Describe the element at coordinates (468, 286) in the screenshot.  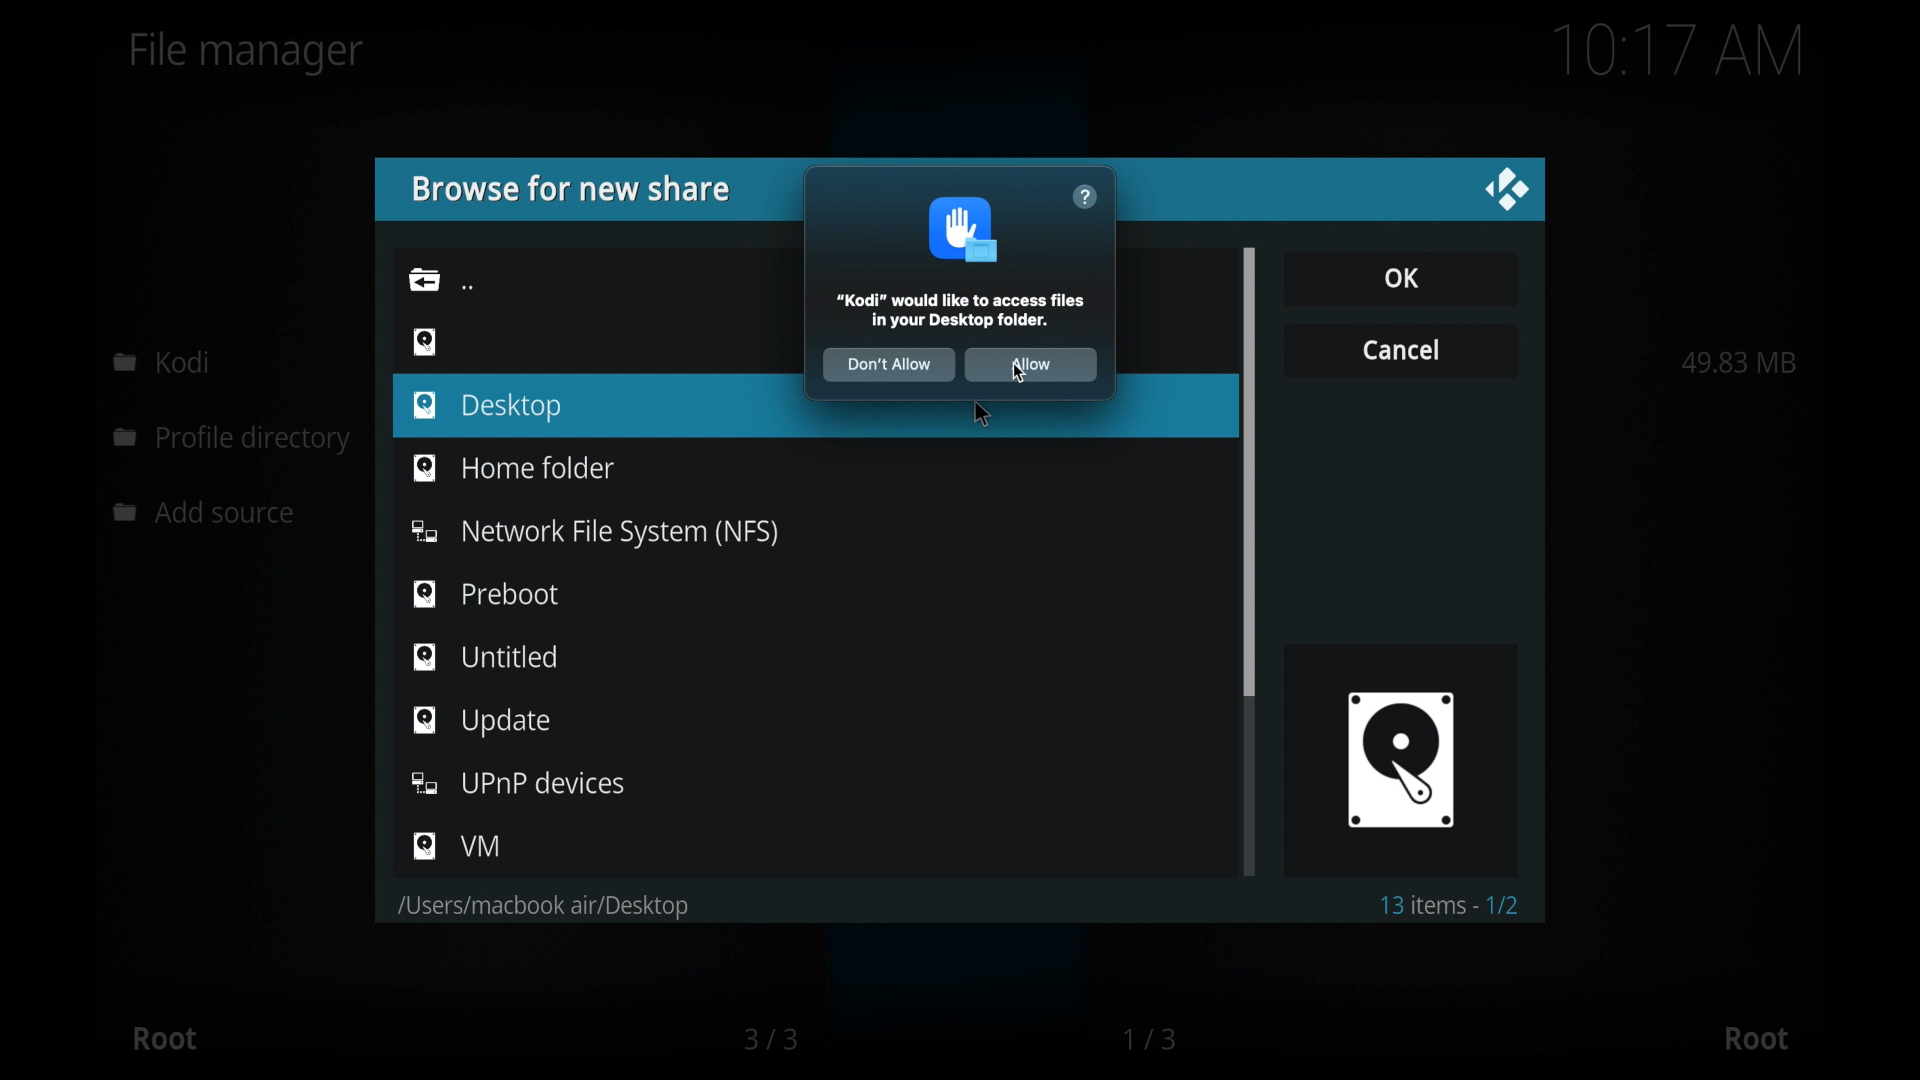
I see `dots icon` at that location.